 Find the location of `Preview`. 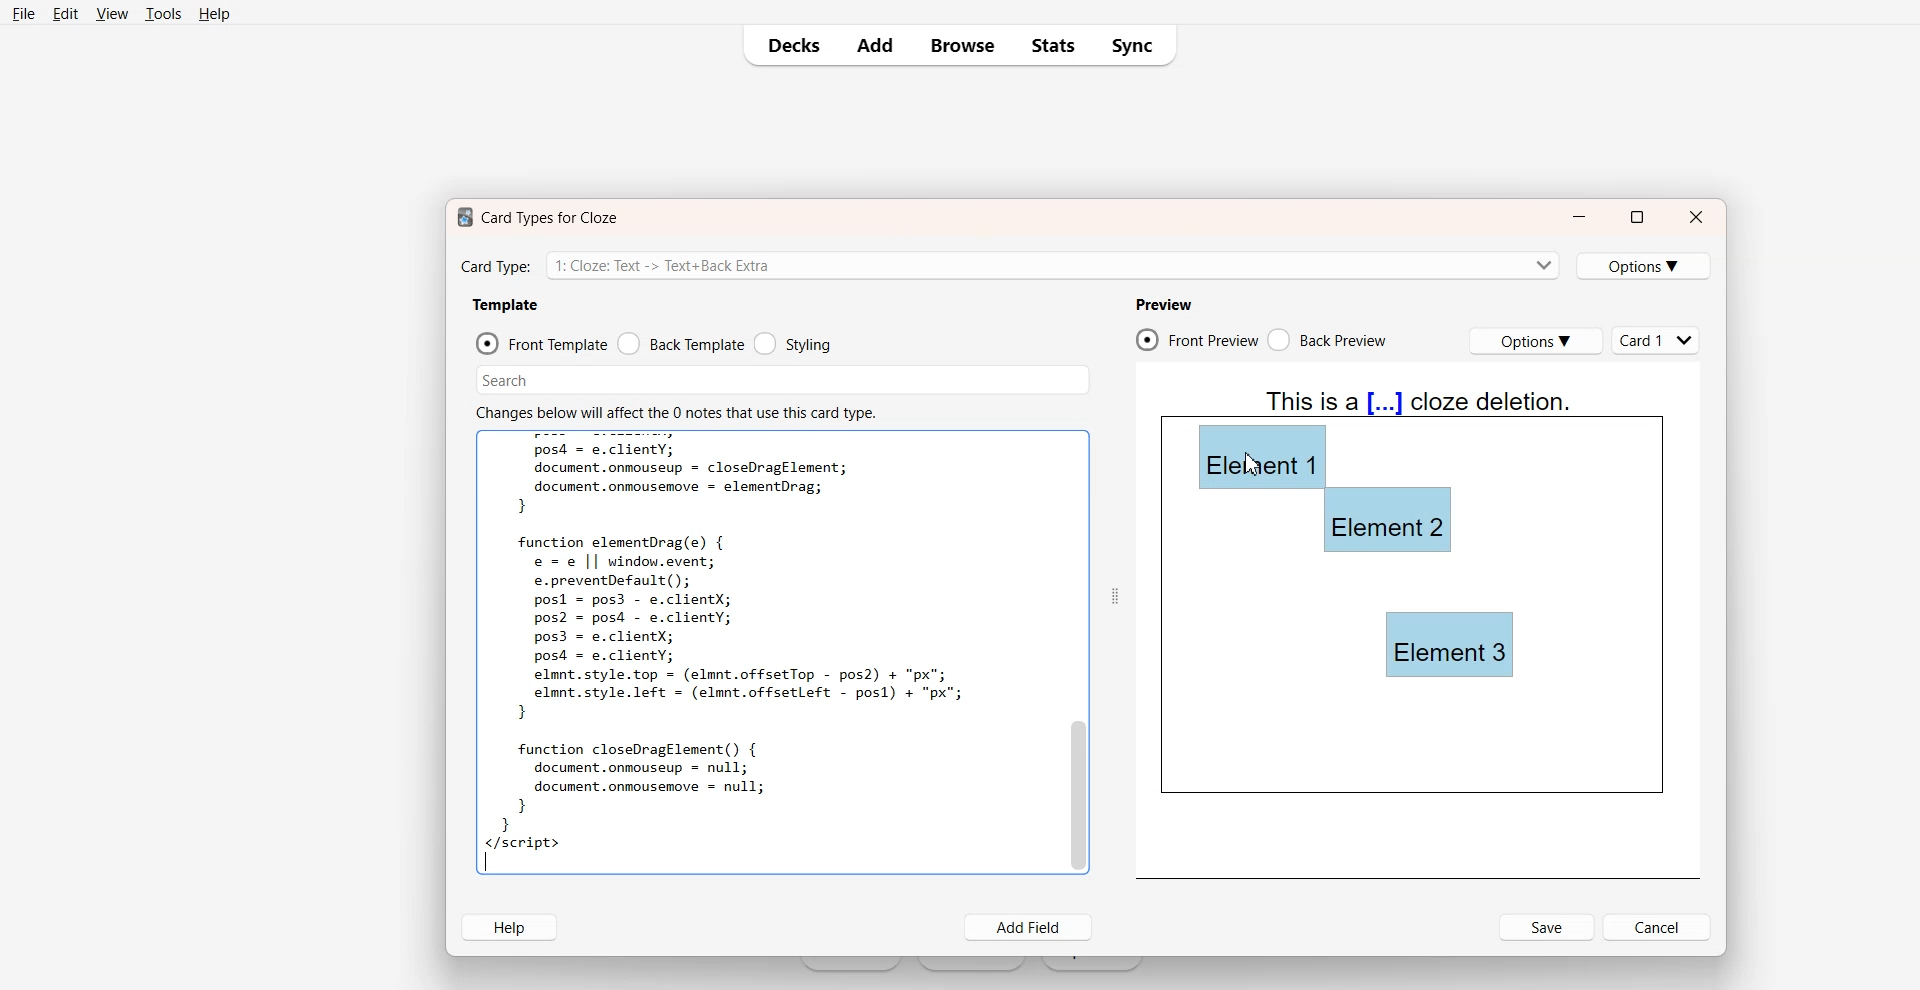

Preview is located at coordinates (1163, 304).